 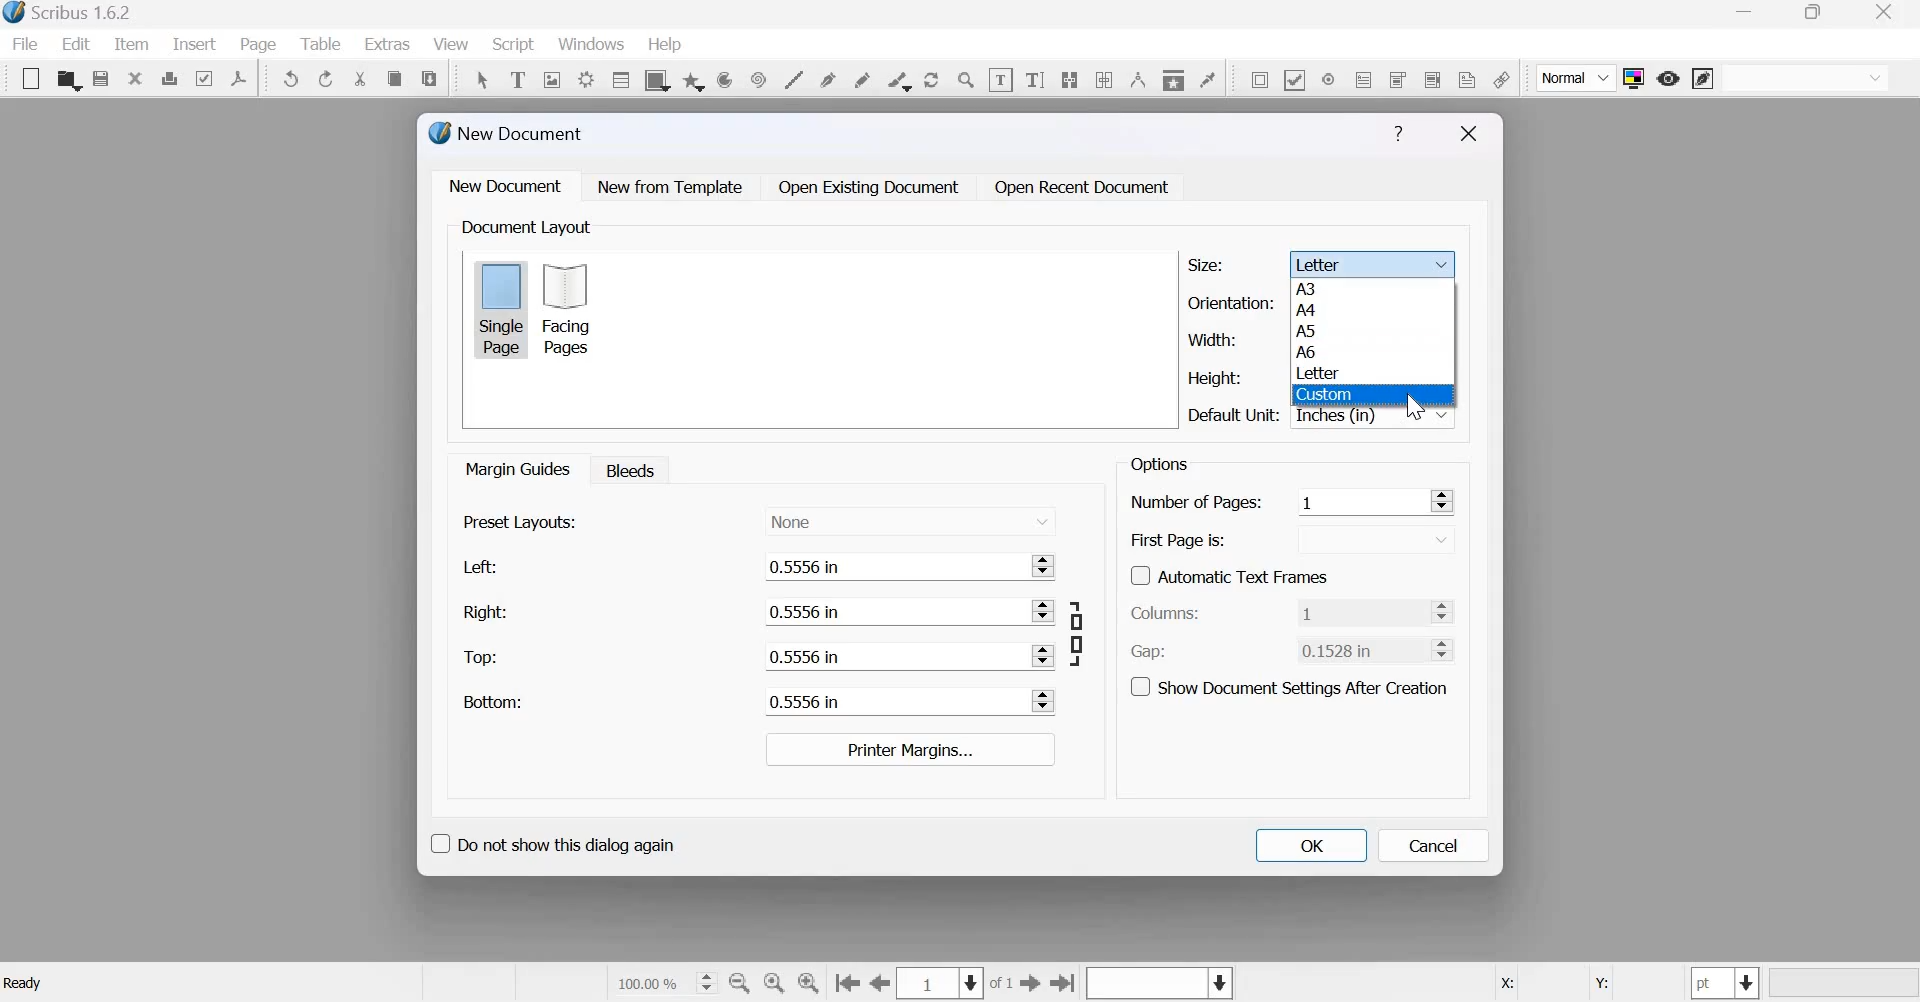 I want to click on Select the current layer, so click(x=1157, y=984).